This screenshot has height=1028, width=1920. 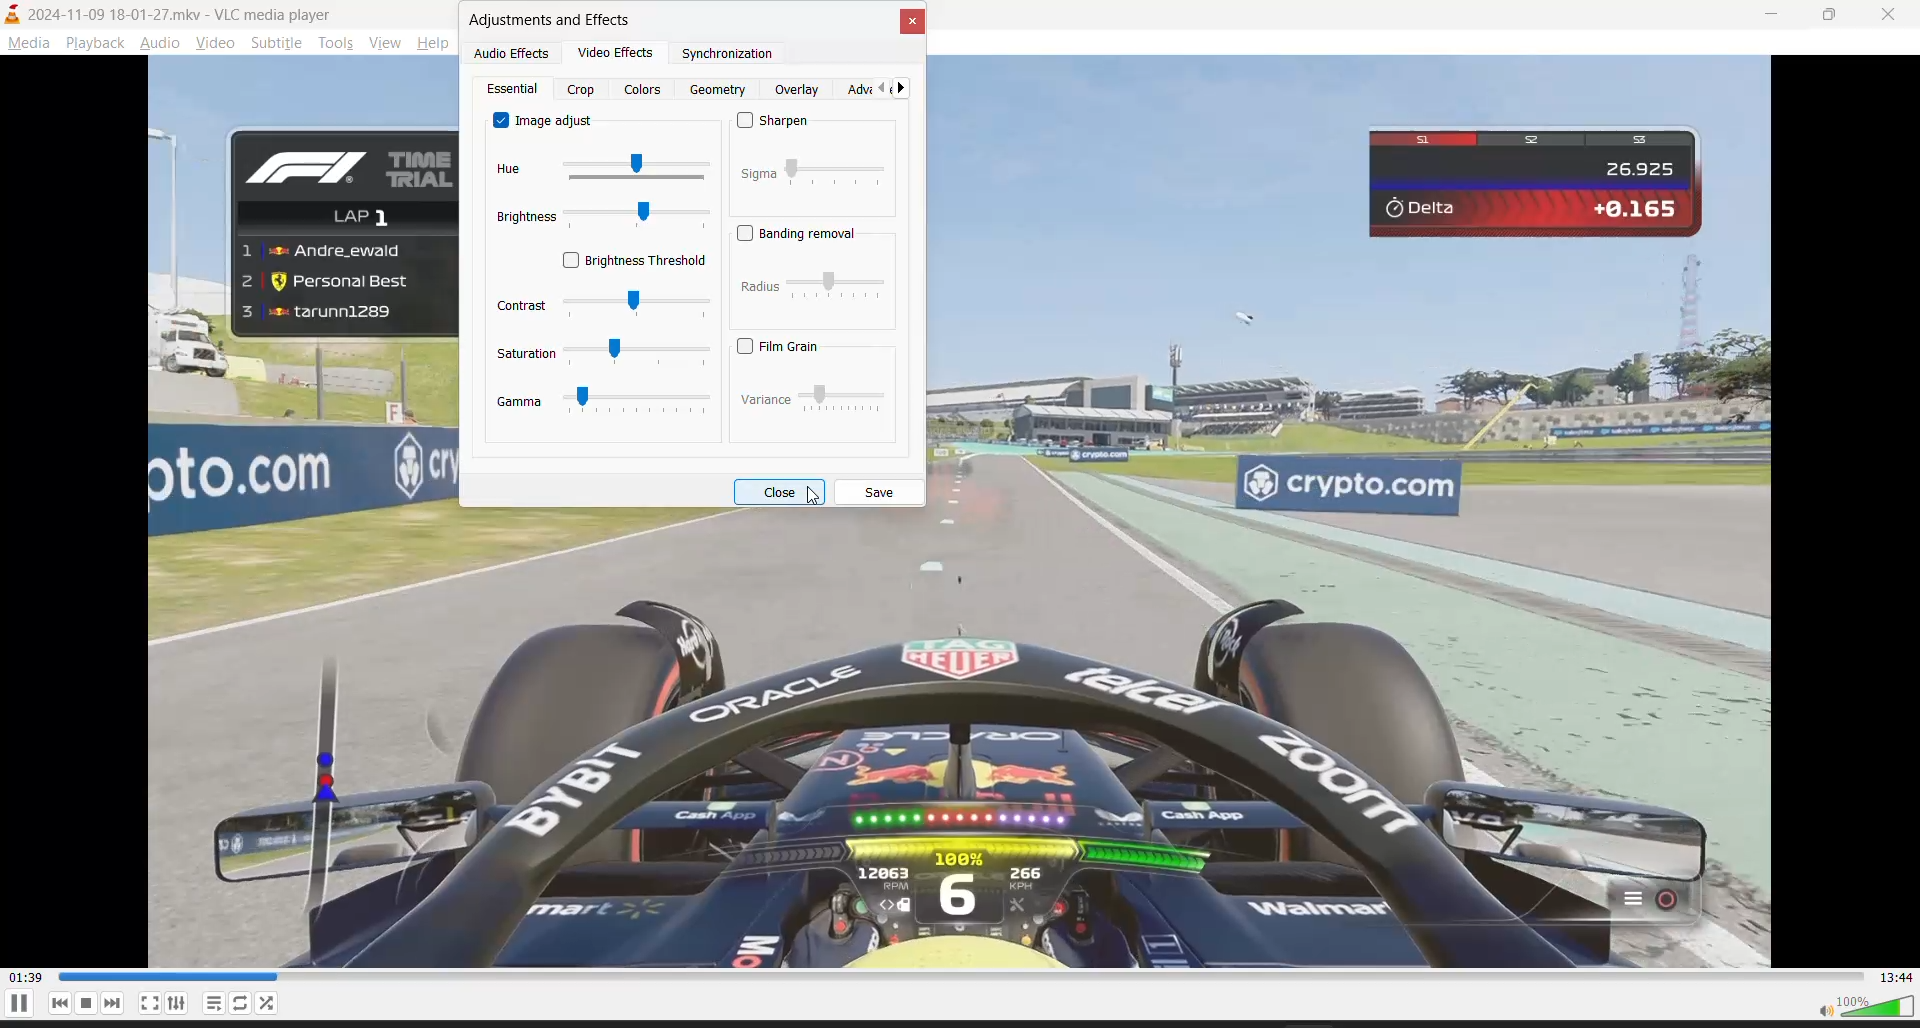 What do you see at coordinates (26, 977) in the screenshot?
I see `current track time` at bounding box center [26, 977].